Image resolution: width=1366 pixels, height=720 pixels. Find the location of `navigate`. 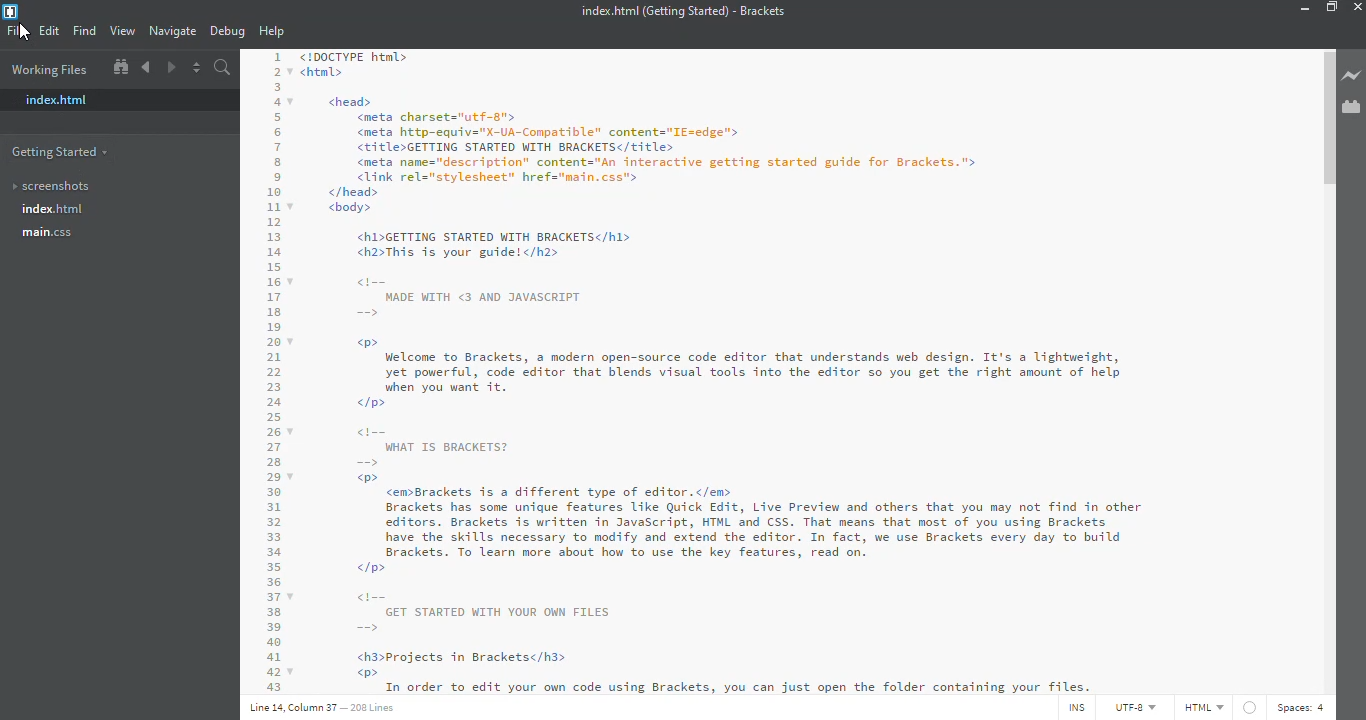

navigate is located at coordinates (173, 30).